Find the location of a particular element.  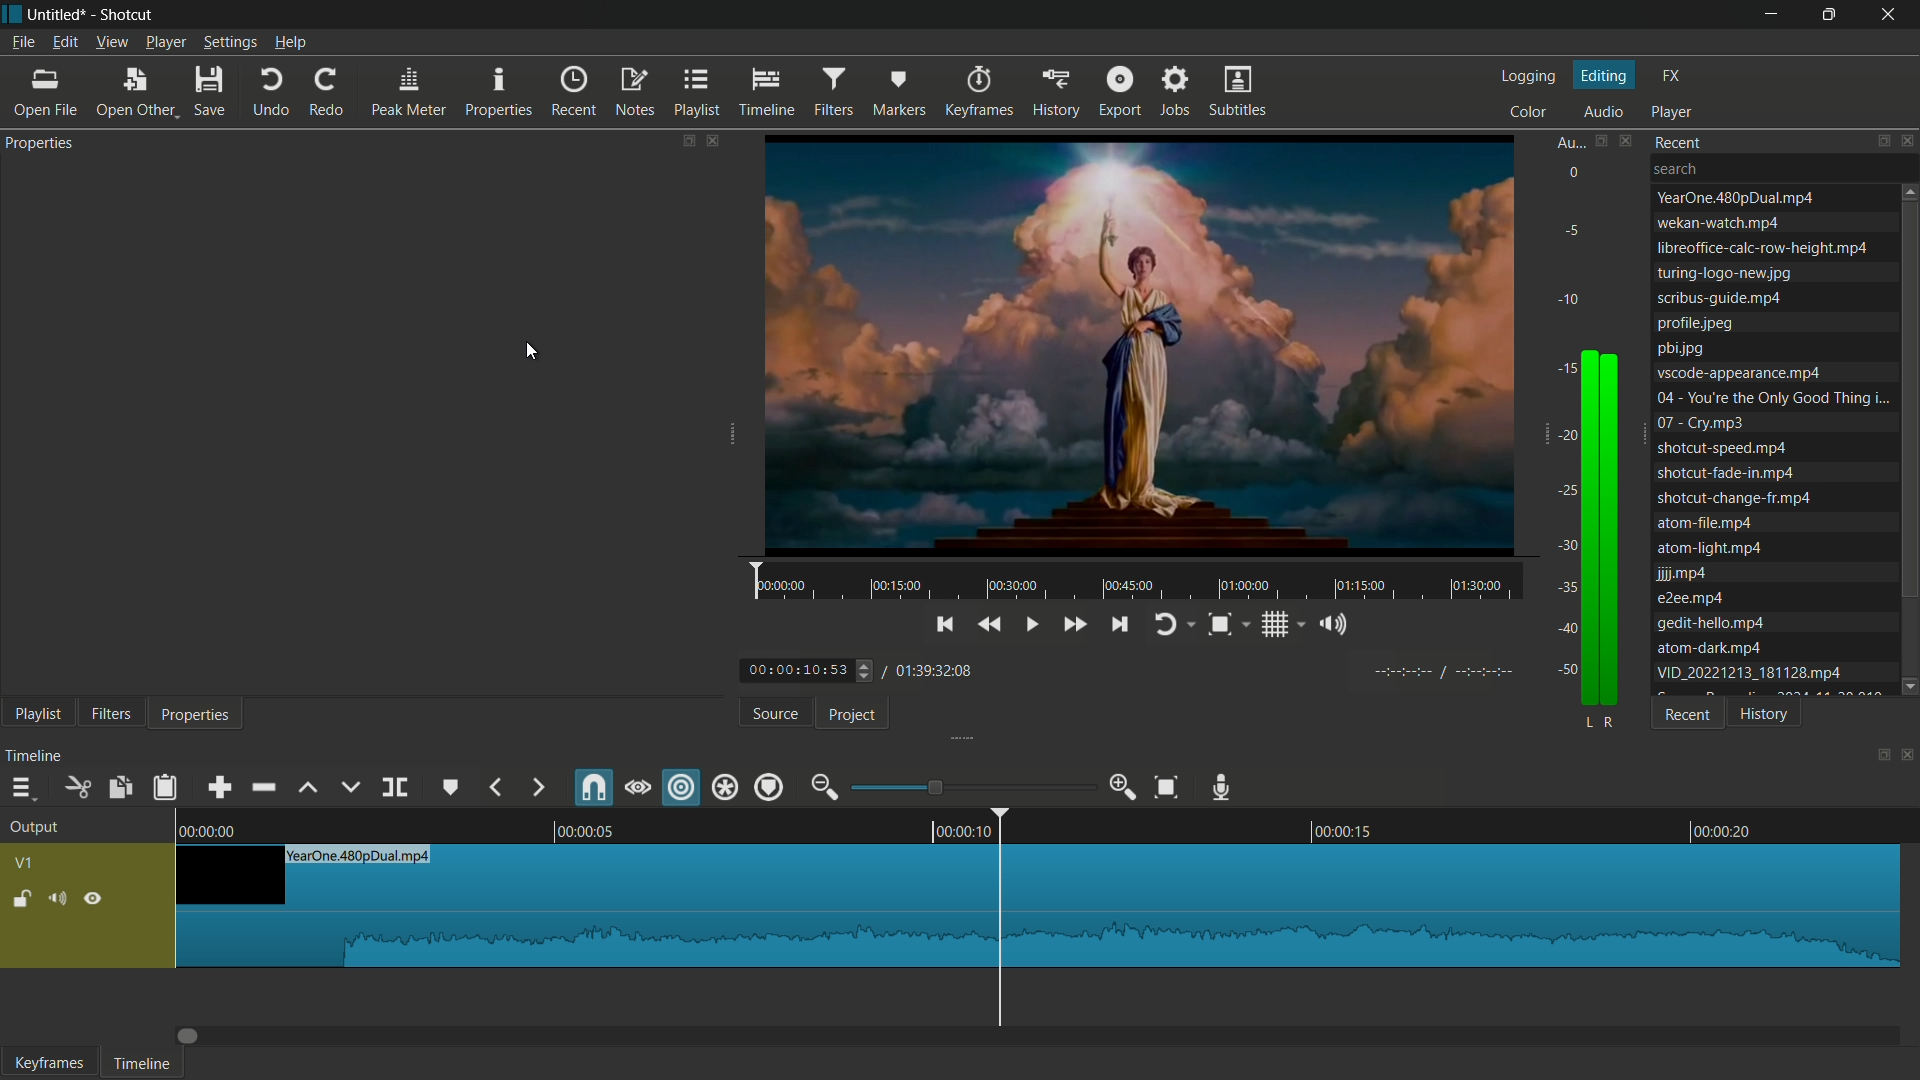

snap is located at coordinates (592, 789).